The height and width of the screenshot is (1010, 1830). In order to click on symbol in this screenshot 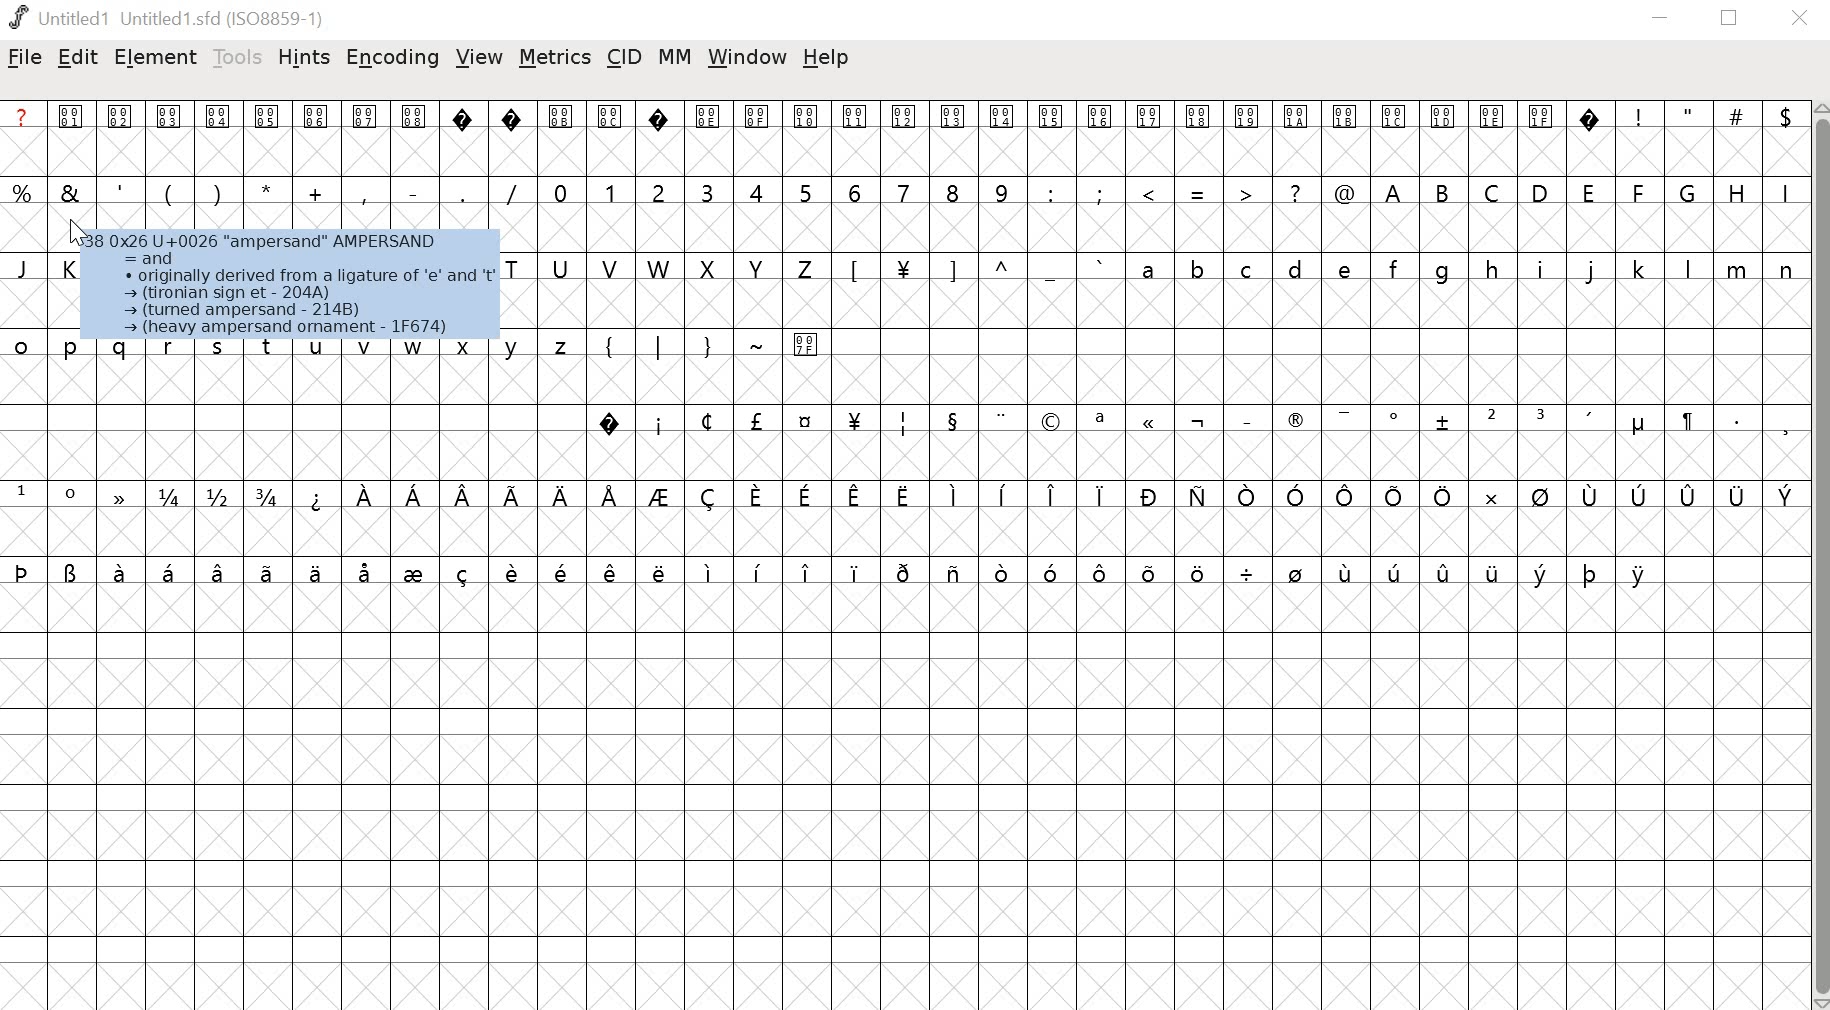, I will do `click(1642, 573)`.